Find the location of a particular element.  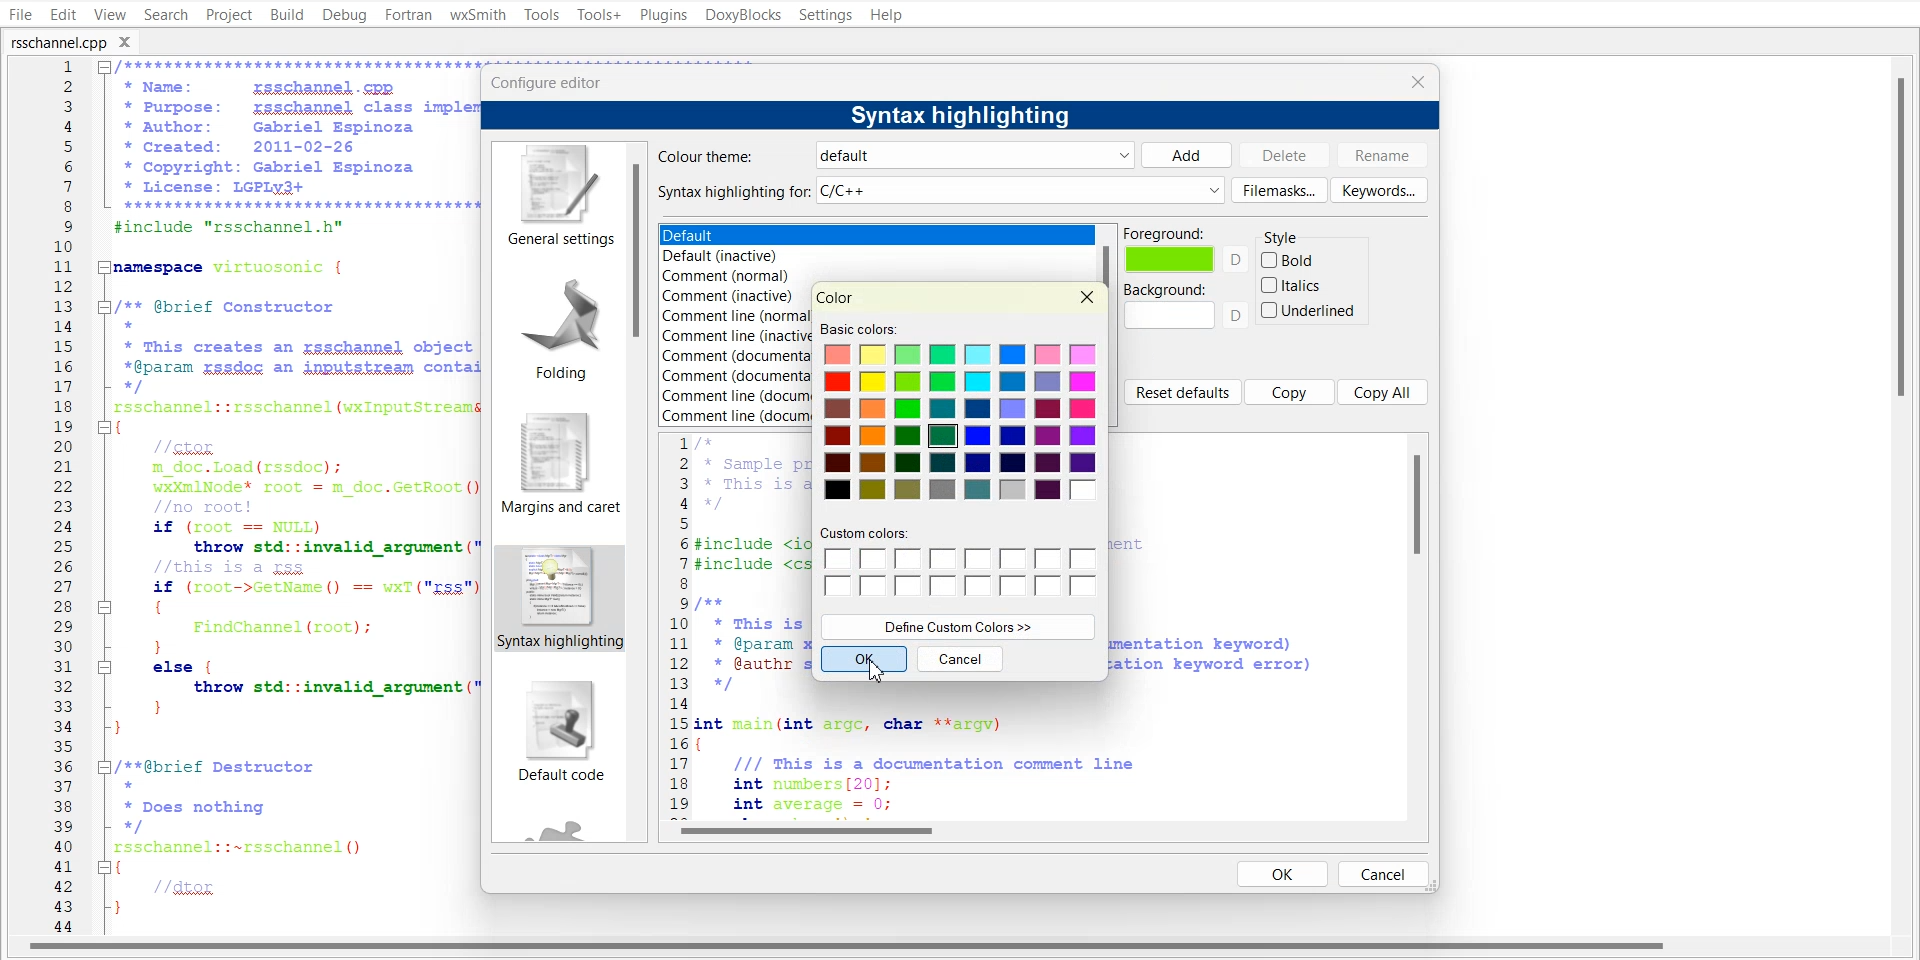

Style is located at coordinates (1292, 233).